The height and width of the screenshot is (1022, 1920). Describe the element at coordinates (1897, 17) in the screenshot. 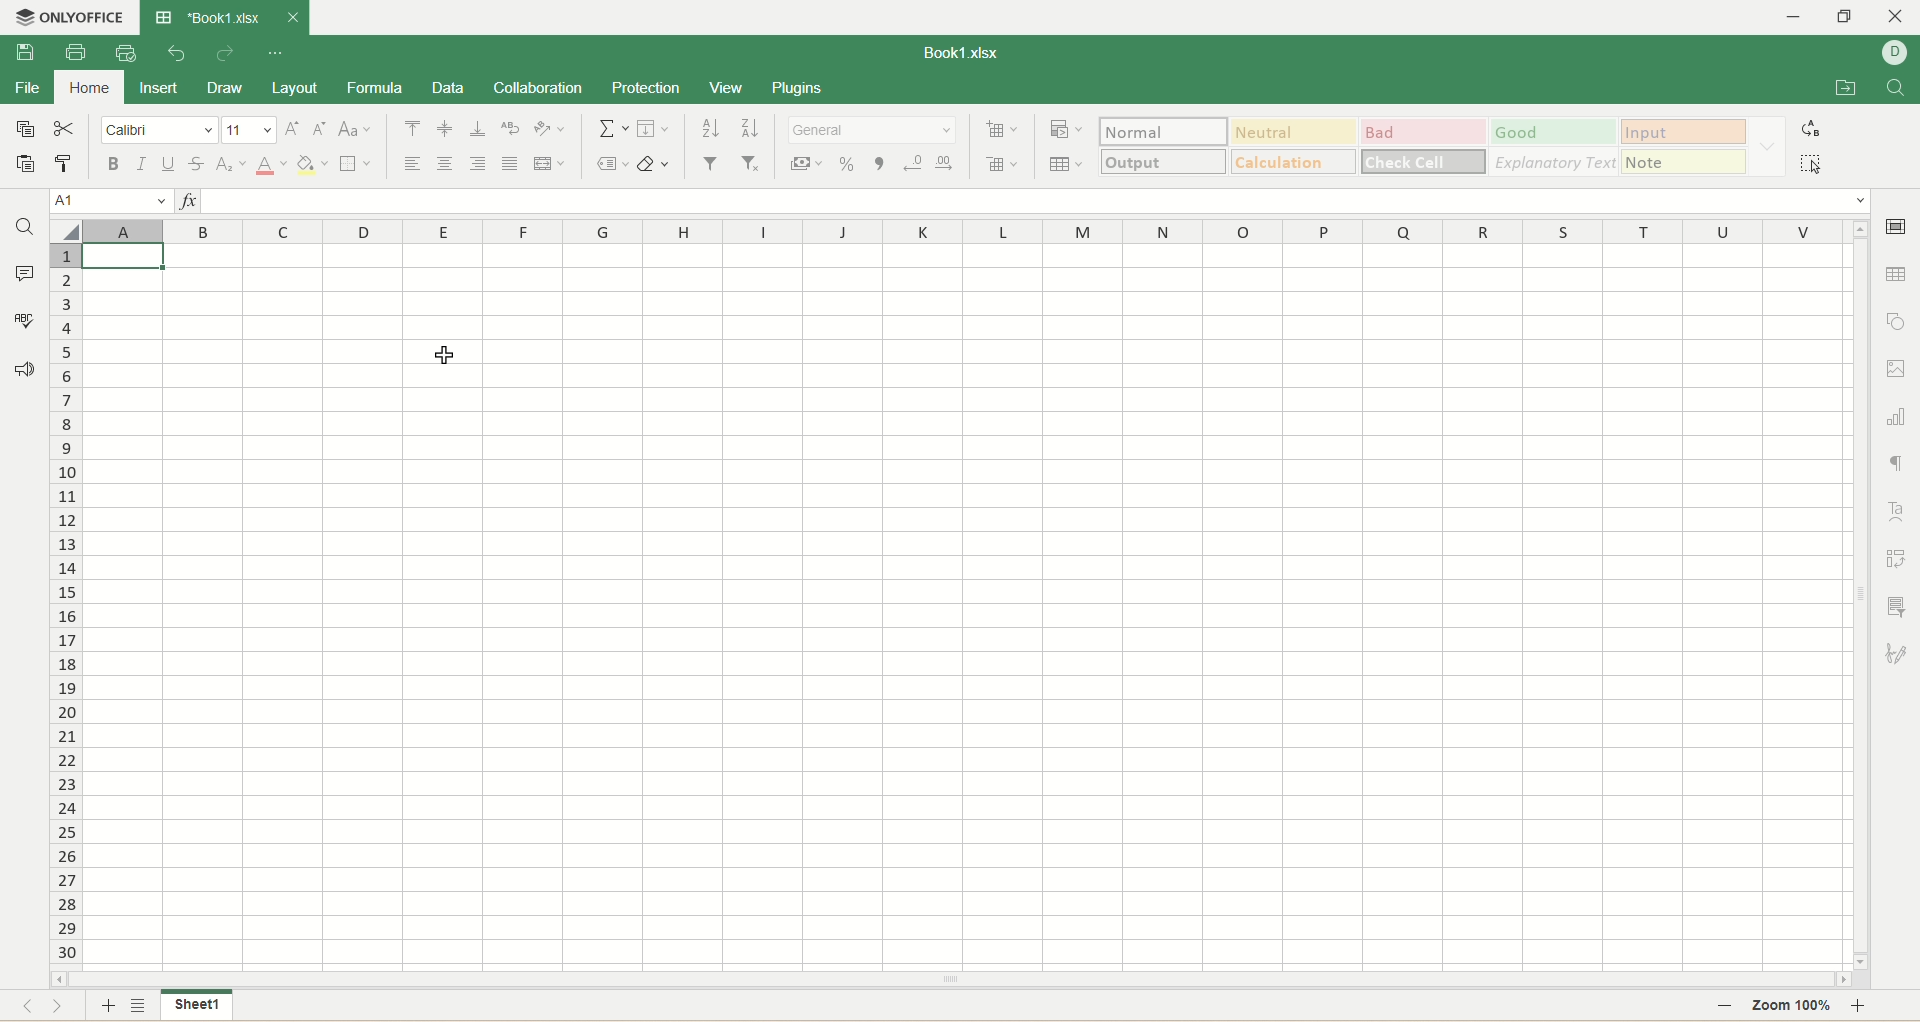

I see `close` at that location.